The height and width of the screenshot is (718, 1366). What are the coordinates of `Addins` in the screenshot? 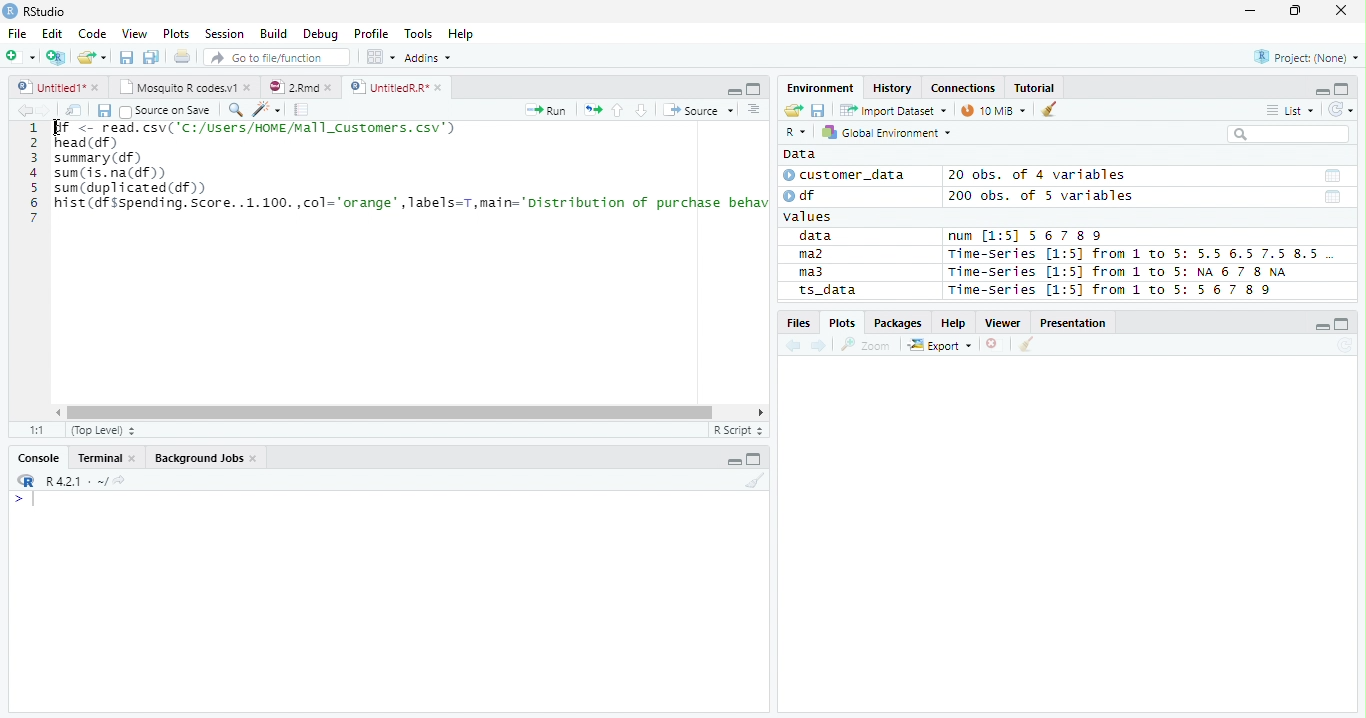 It's located at (430, 57).